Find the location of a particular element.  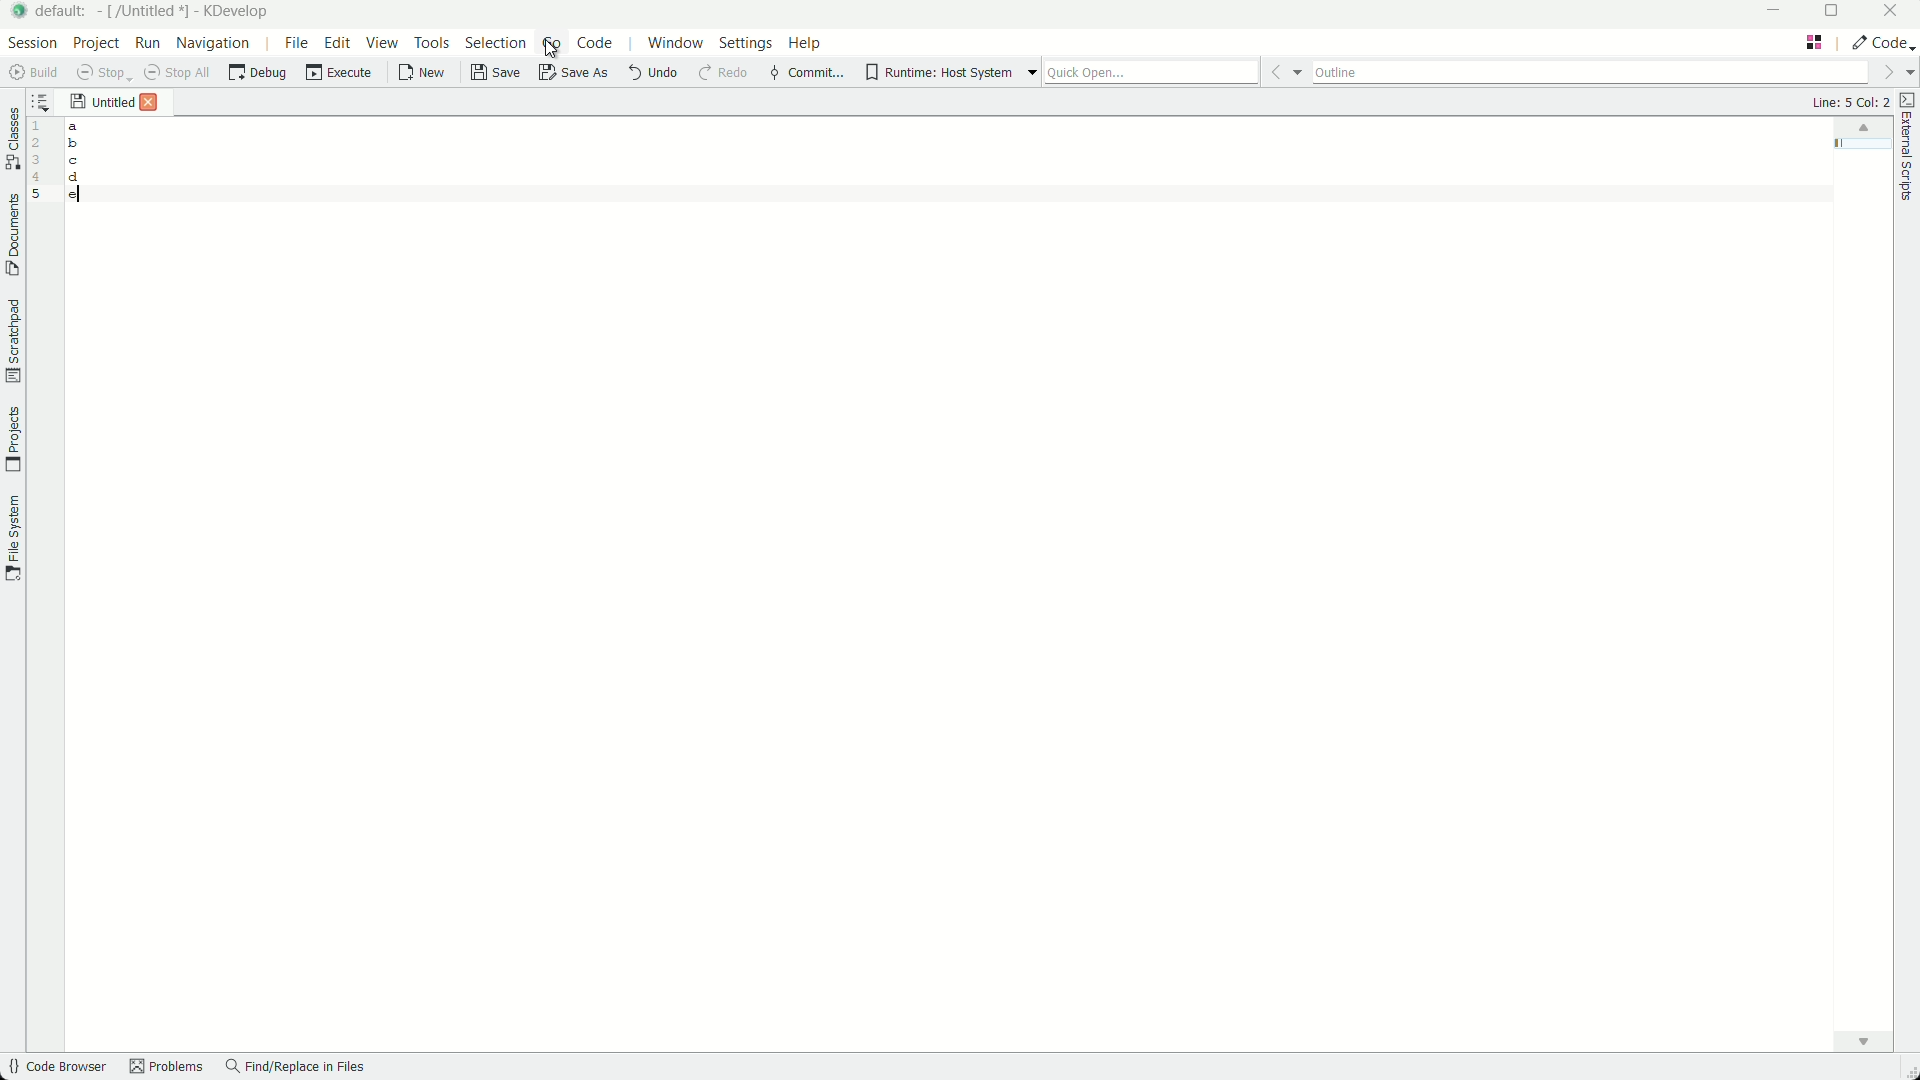

navigation is located at coordinates (213, 44).